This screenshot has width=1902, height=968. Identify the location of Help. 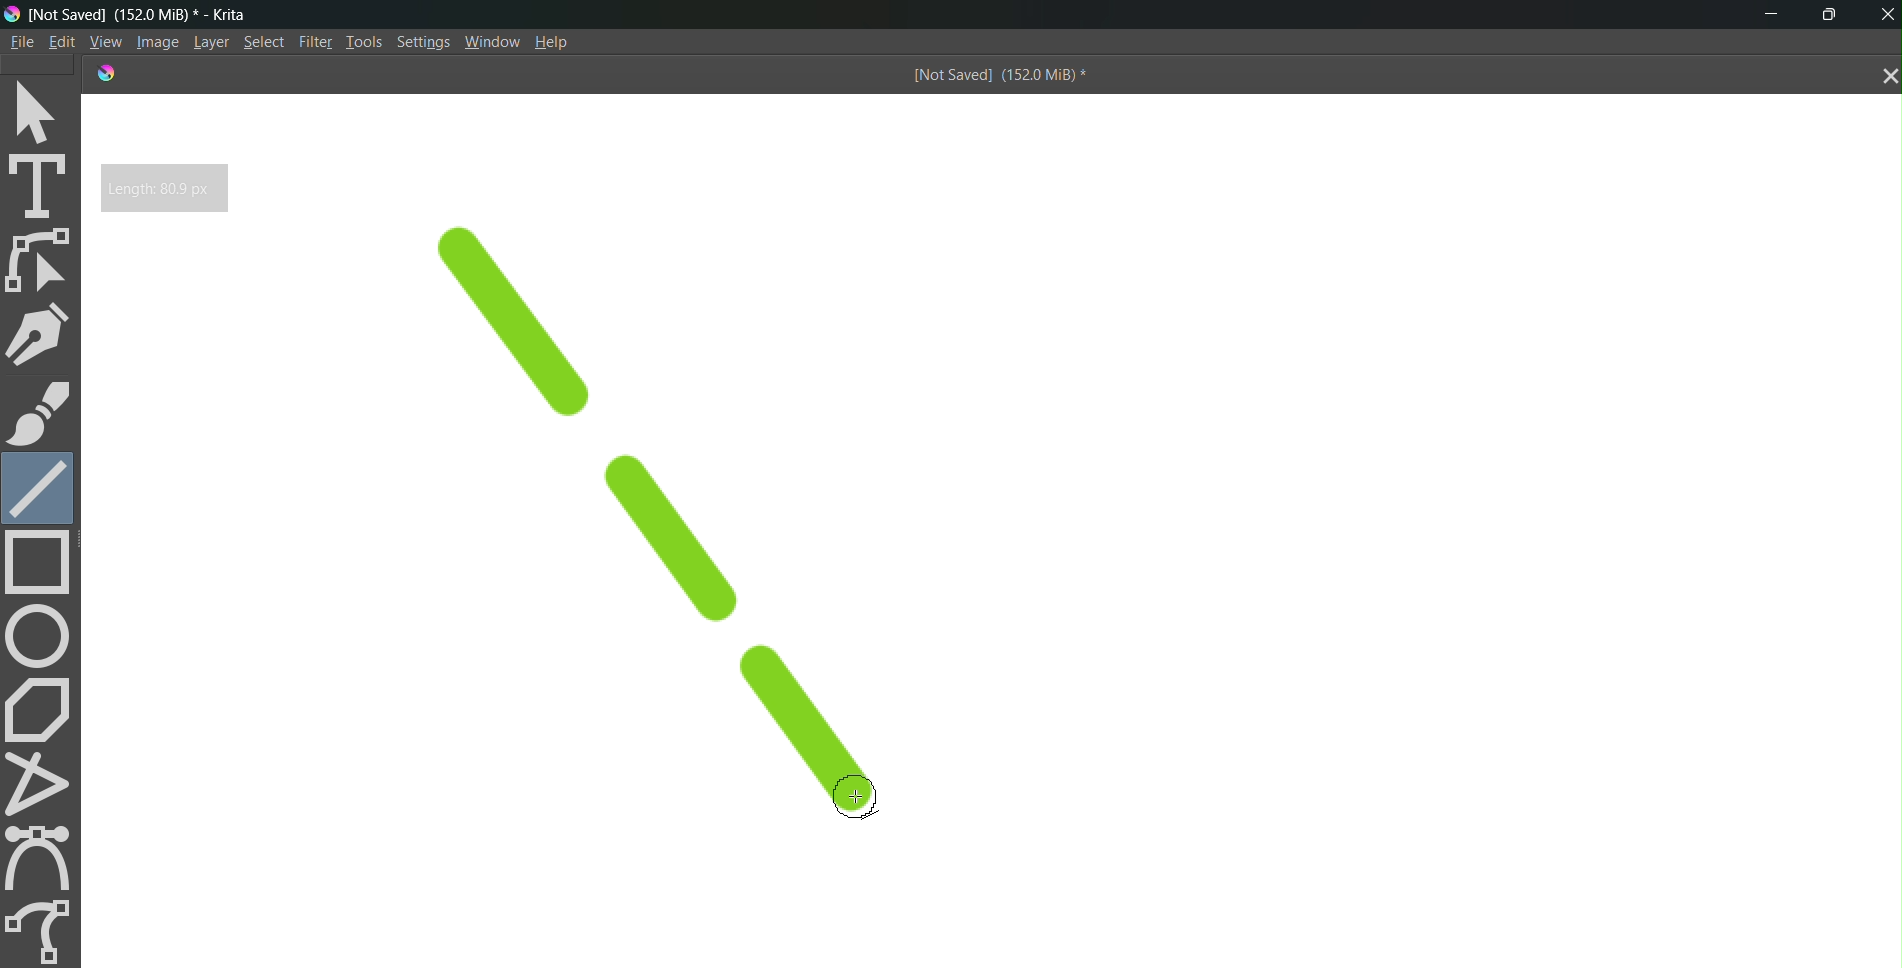
(560, 42).